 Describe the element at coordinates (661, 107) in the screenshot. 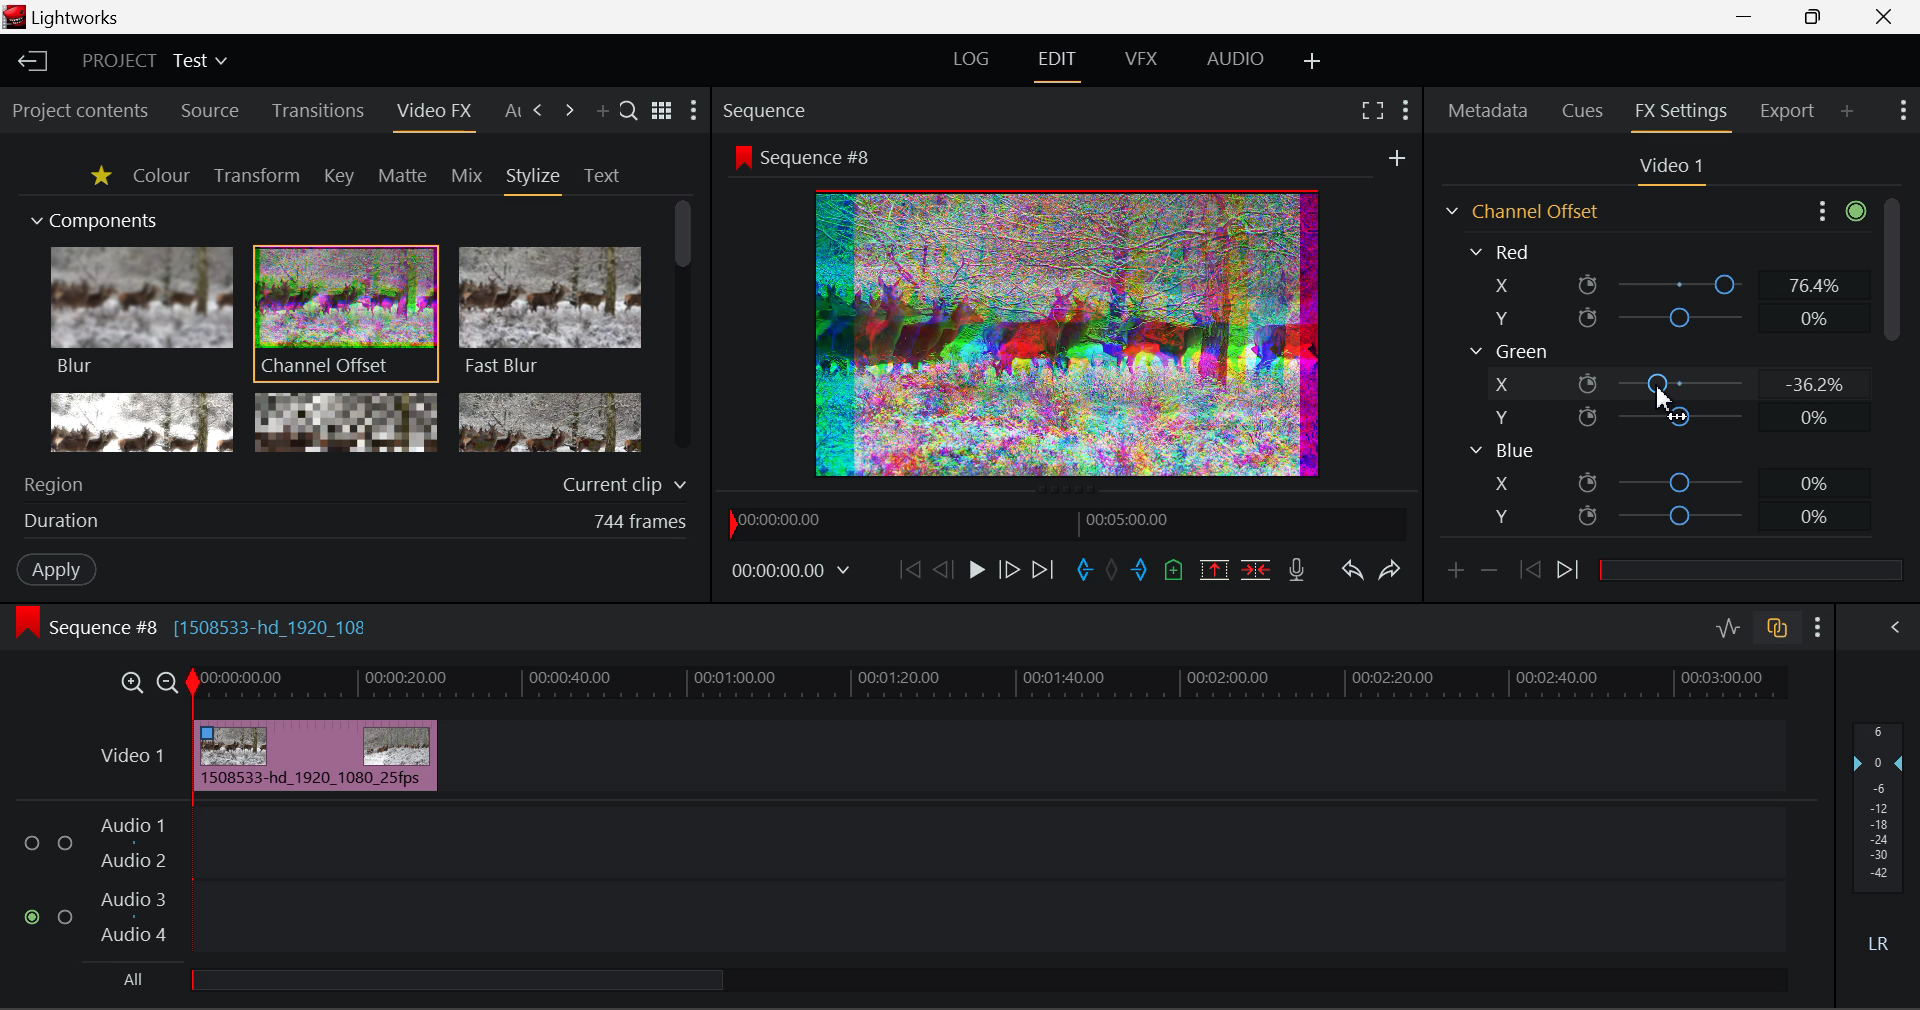

I see `Toggle between title and list view` at that location.